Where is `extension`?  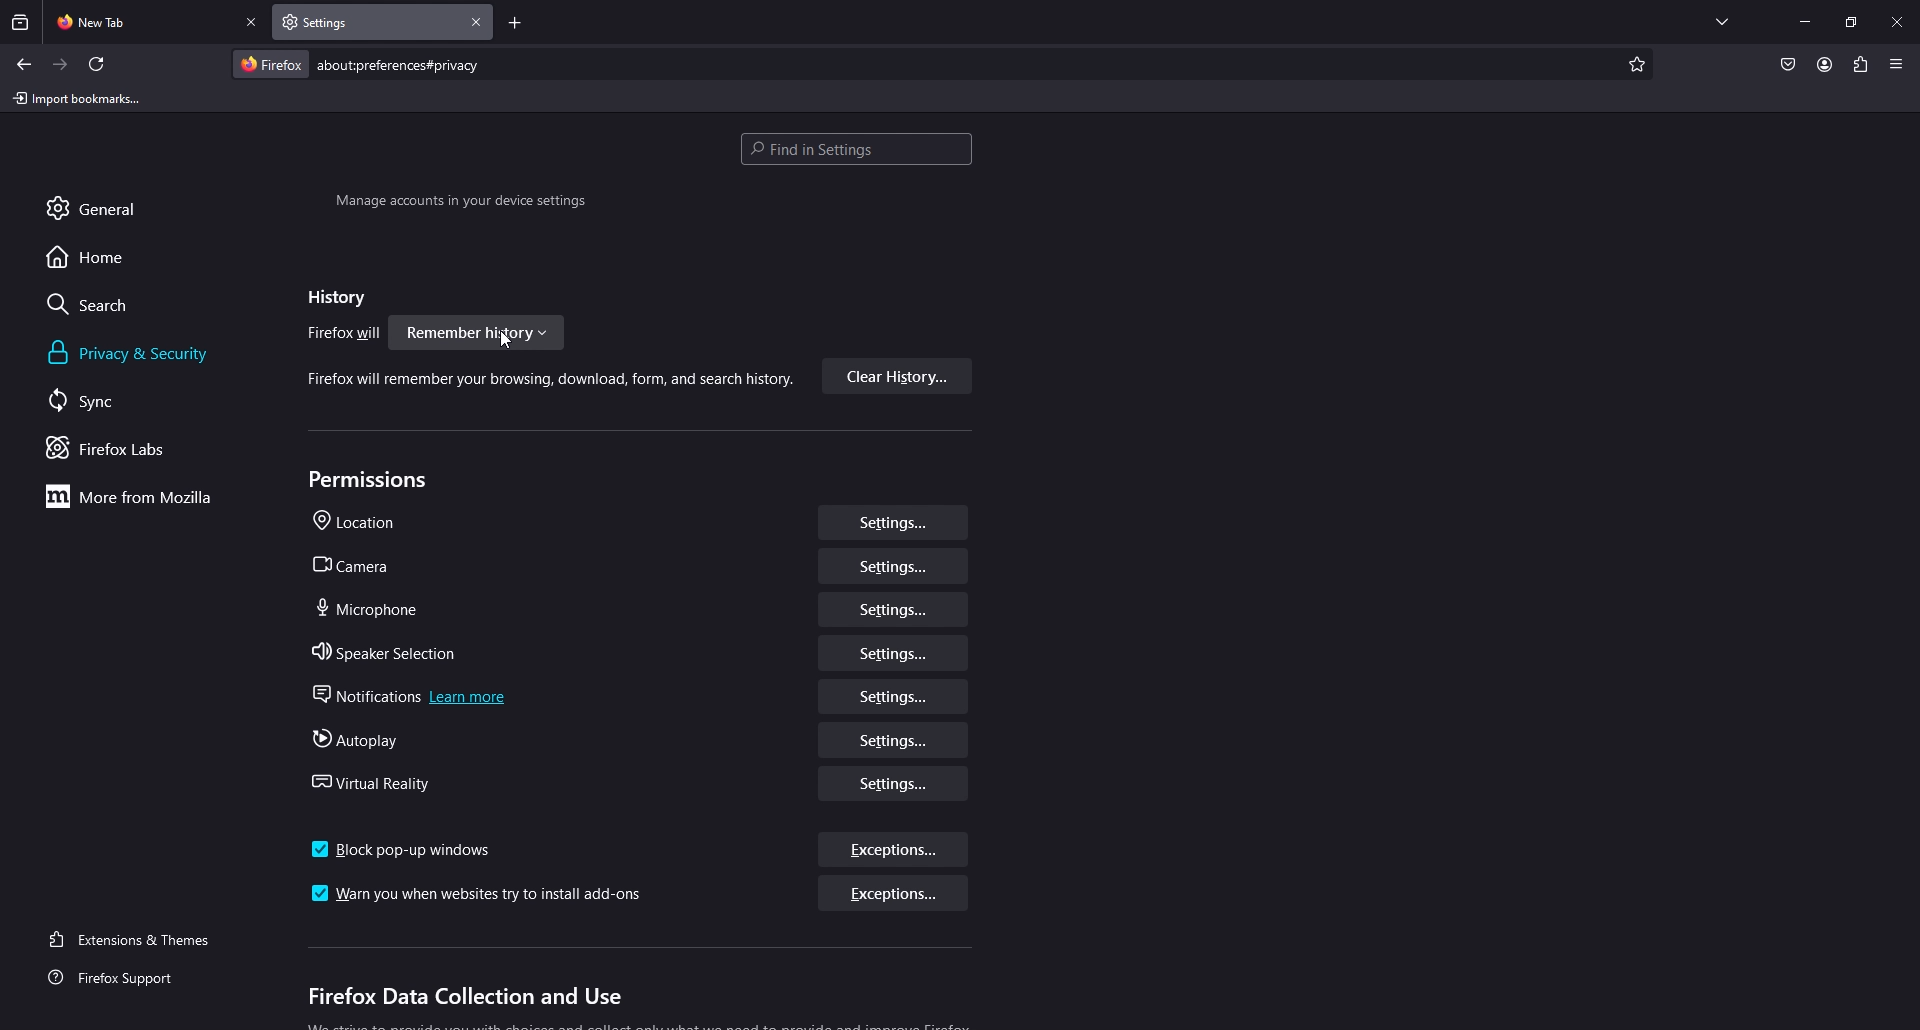
extension is located at coordinates (1862, 64).